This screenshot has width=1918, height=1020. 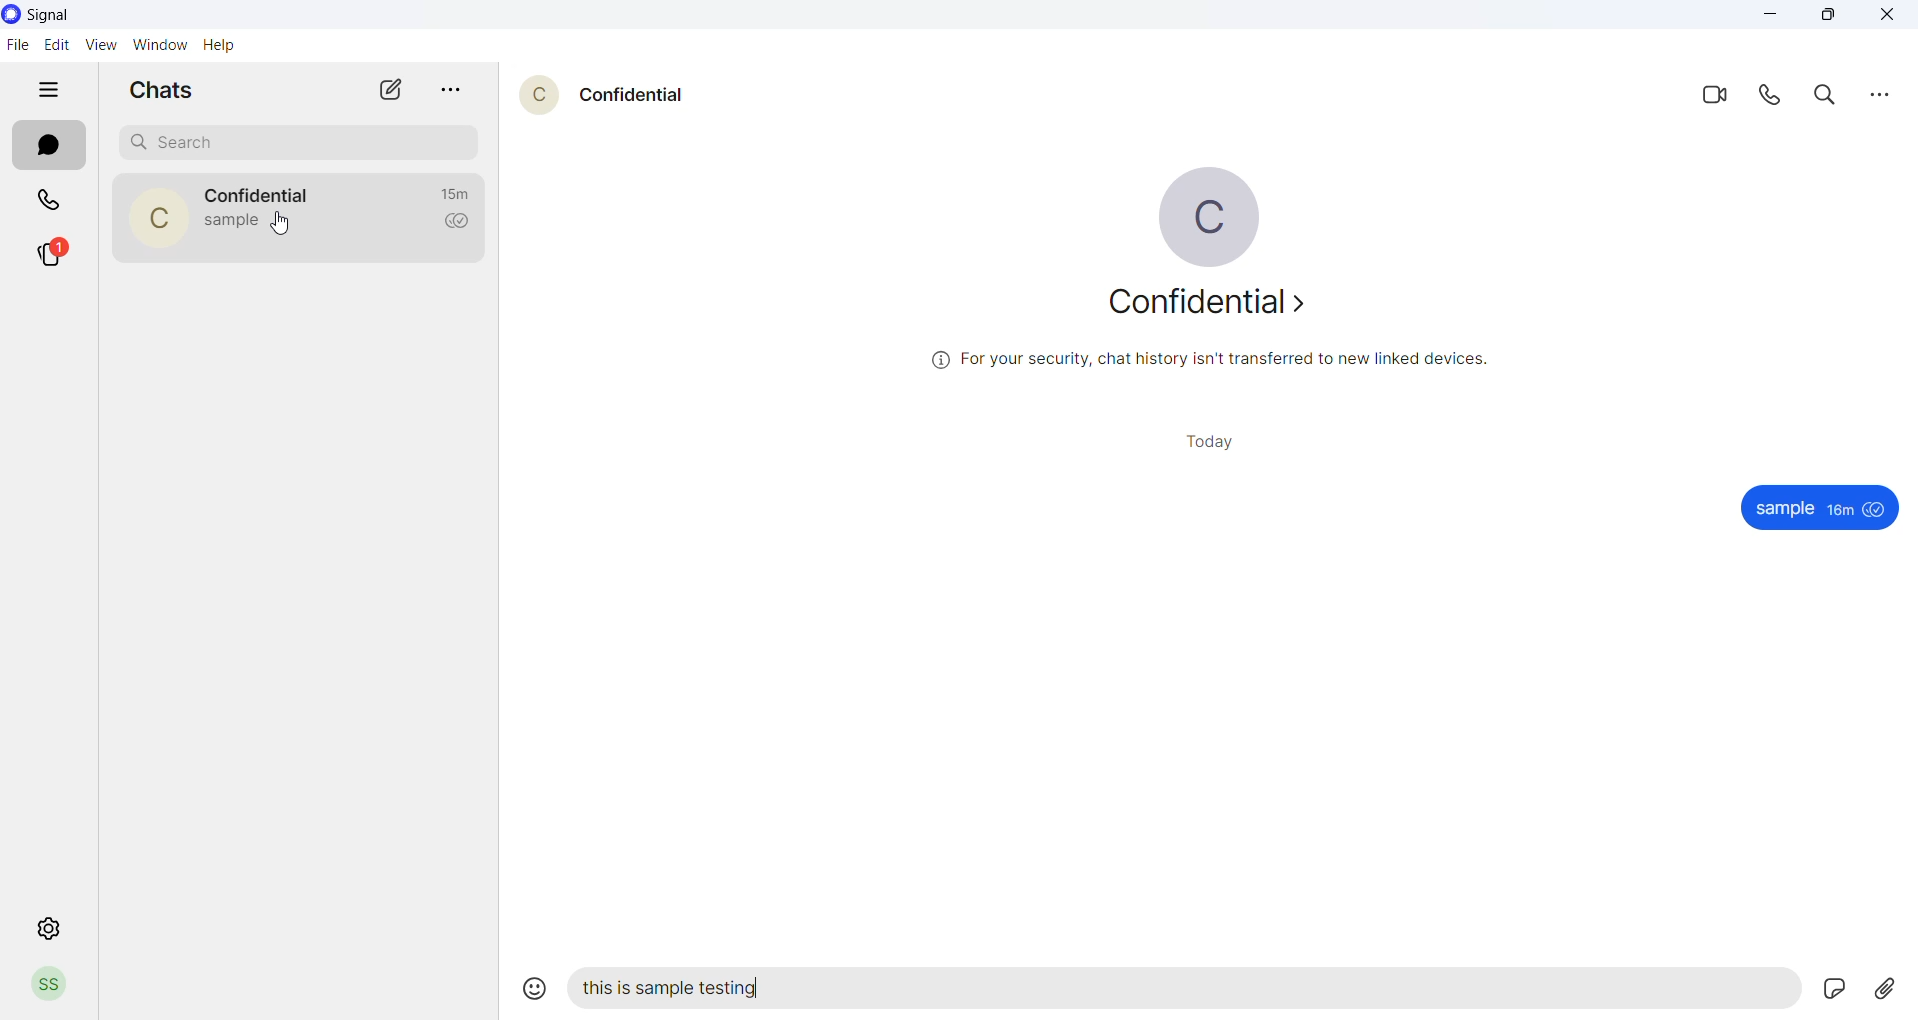 I want to click on options, so click(x=1878, y=98).